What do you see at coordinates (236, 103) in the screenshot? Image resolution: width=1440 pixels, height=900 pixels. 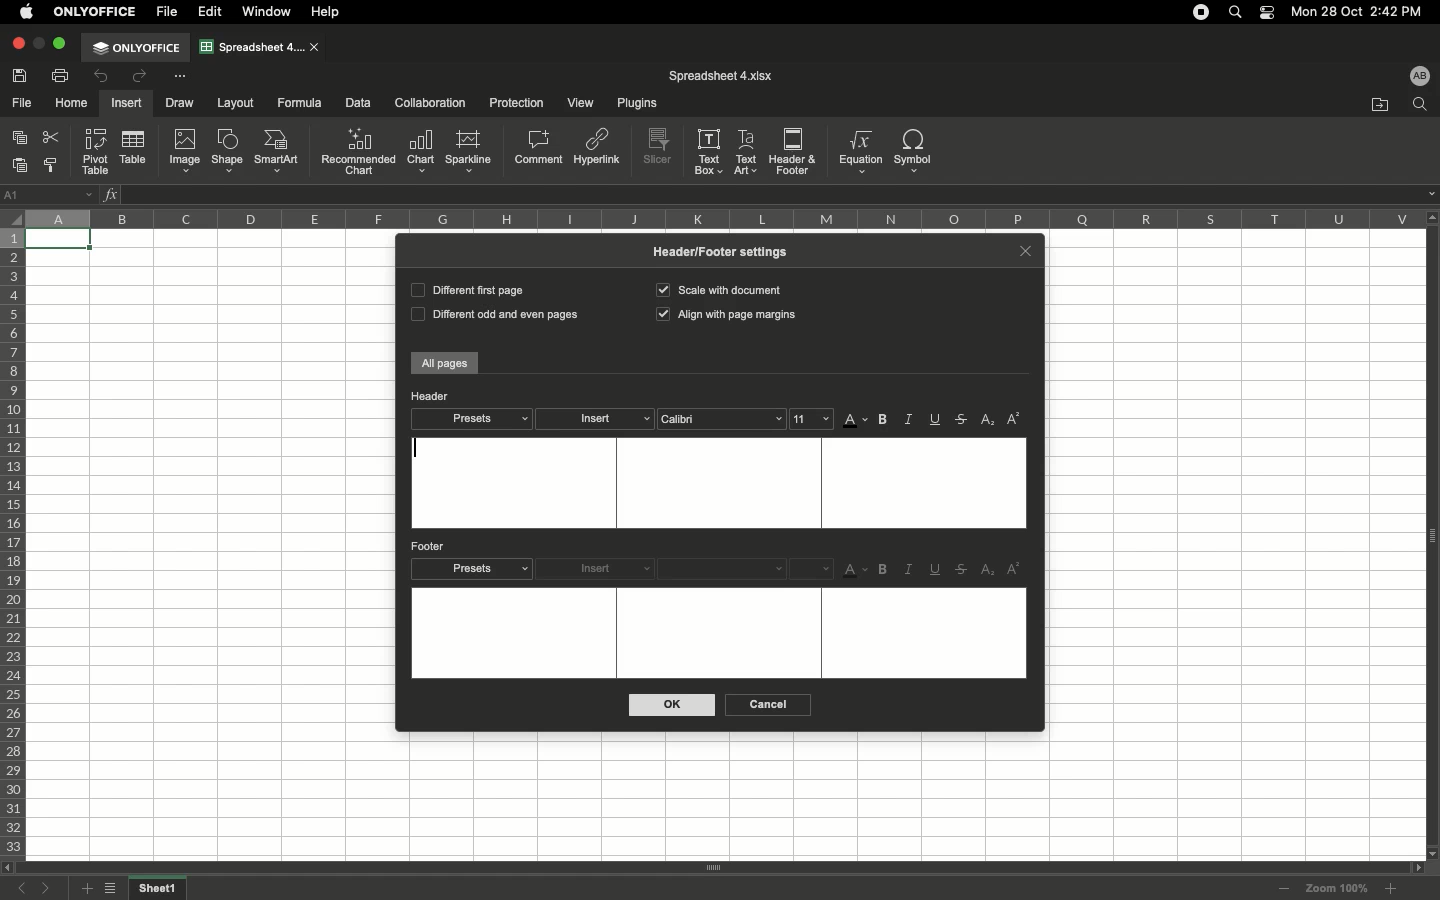 I see `Layout` at bounding box center [236, 103].